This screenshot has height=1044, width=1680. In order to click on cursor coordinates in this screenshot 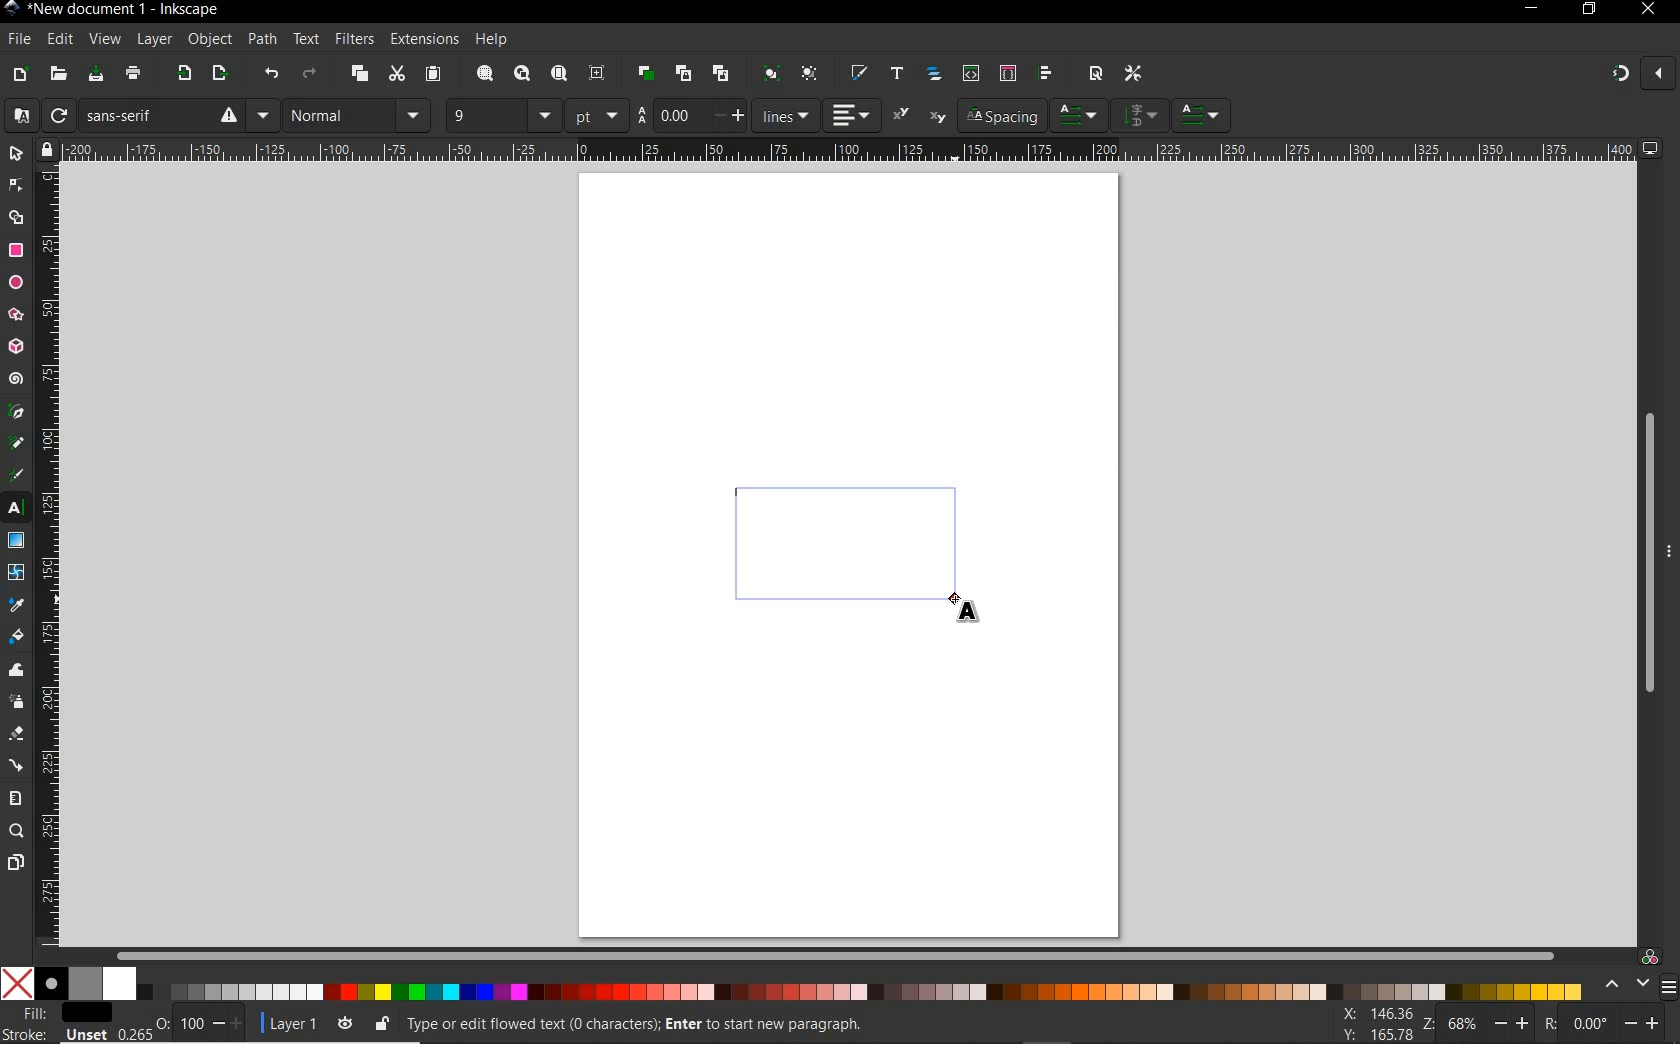, I will do `click(1374, 1023)`.